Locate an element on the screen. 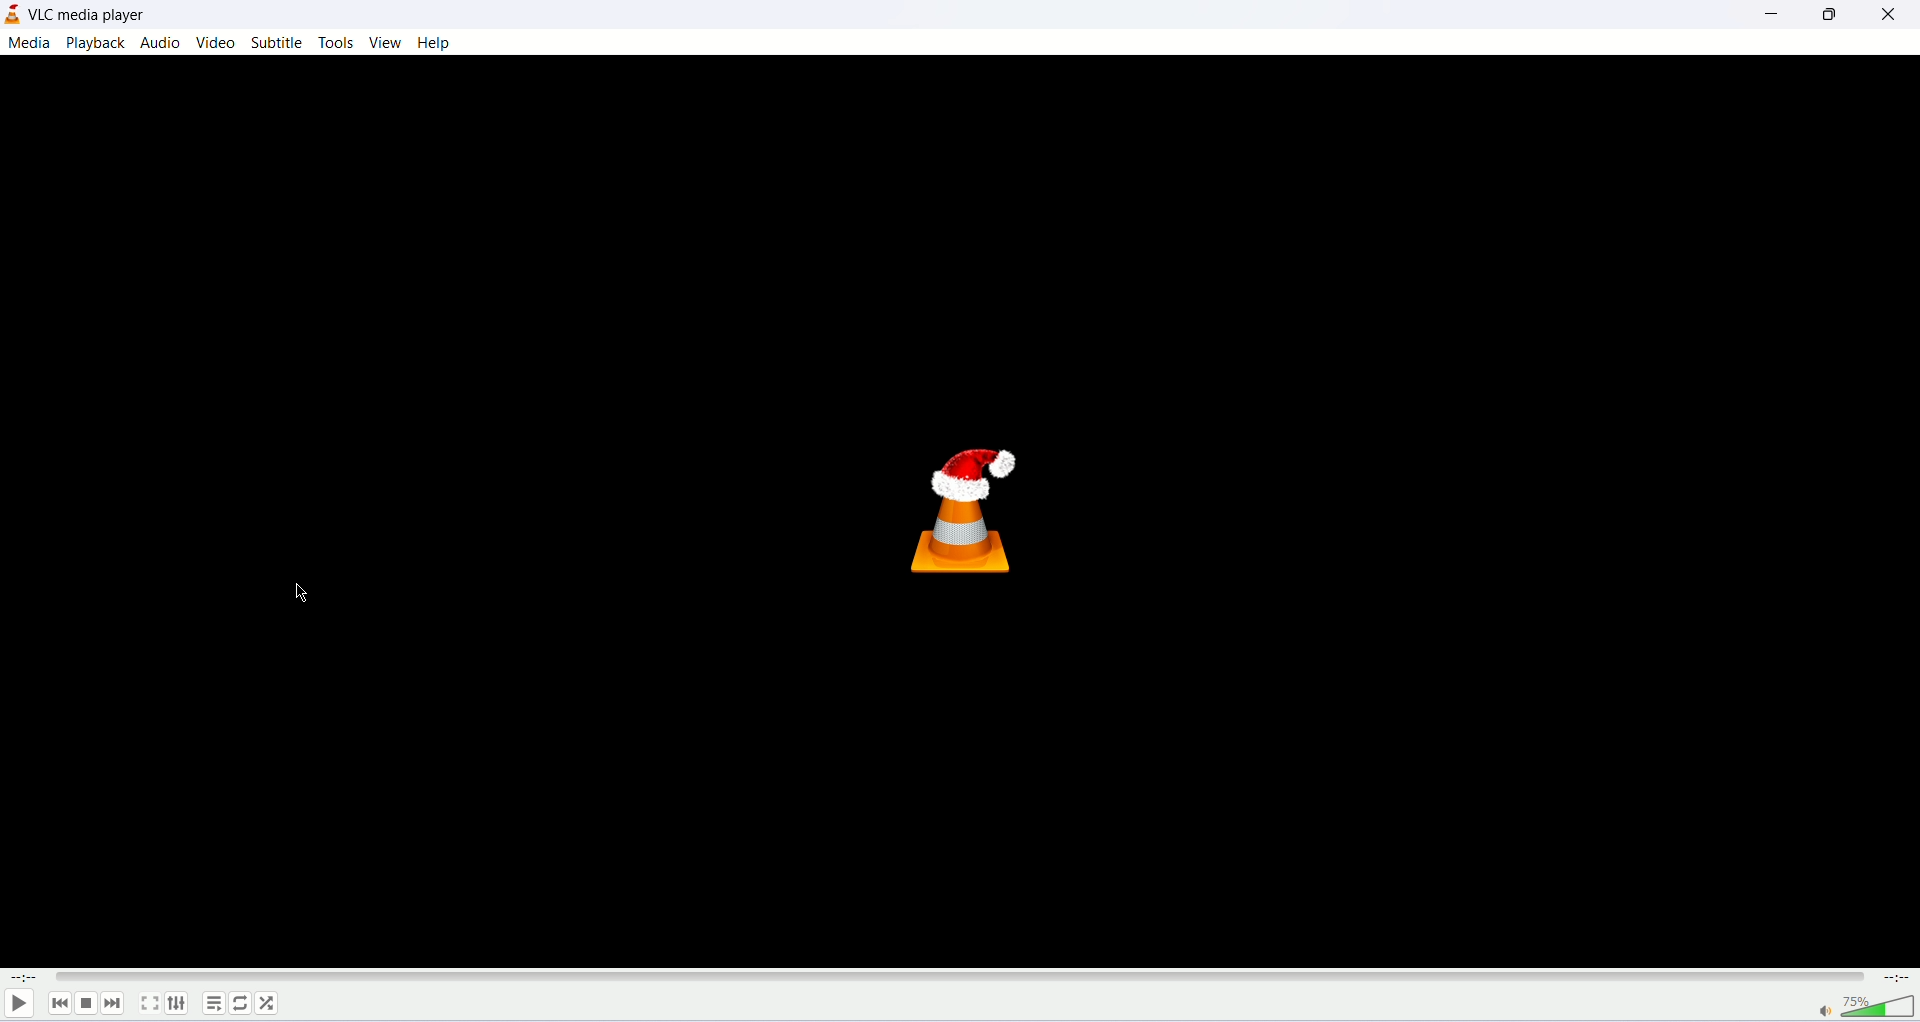  subtitle is located at coordinates (276, 42).